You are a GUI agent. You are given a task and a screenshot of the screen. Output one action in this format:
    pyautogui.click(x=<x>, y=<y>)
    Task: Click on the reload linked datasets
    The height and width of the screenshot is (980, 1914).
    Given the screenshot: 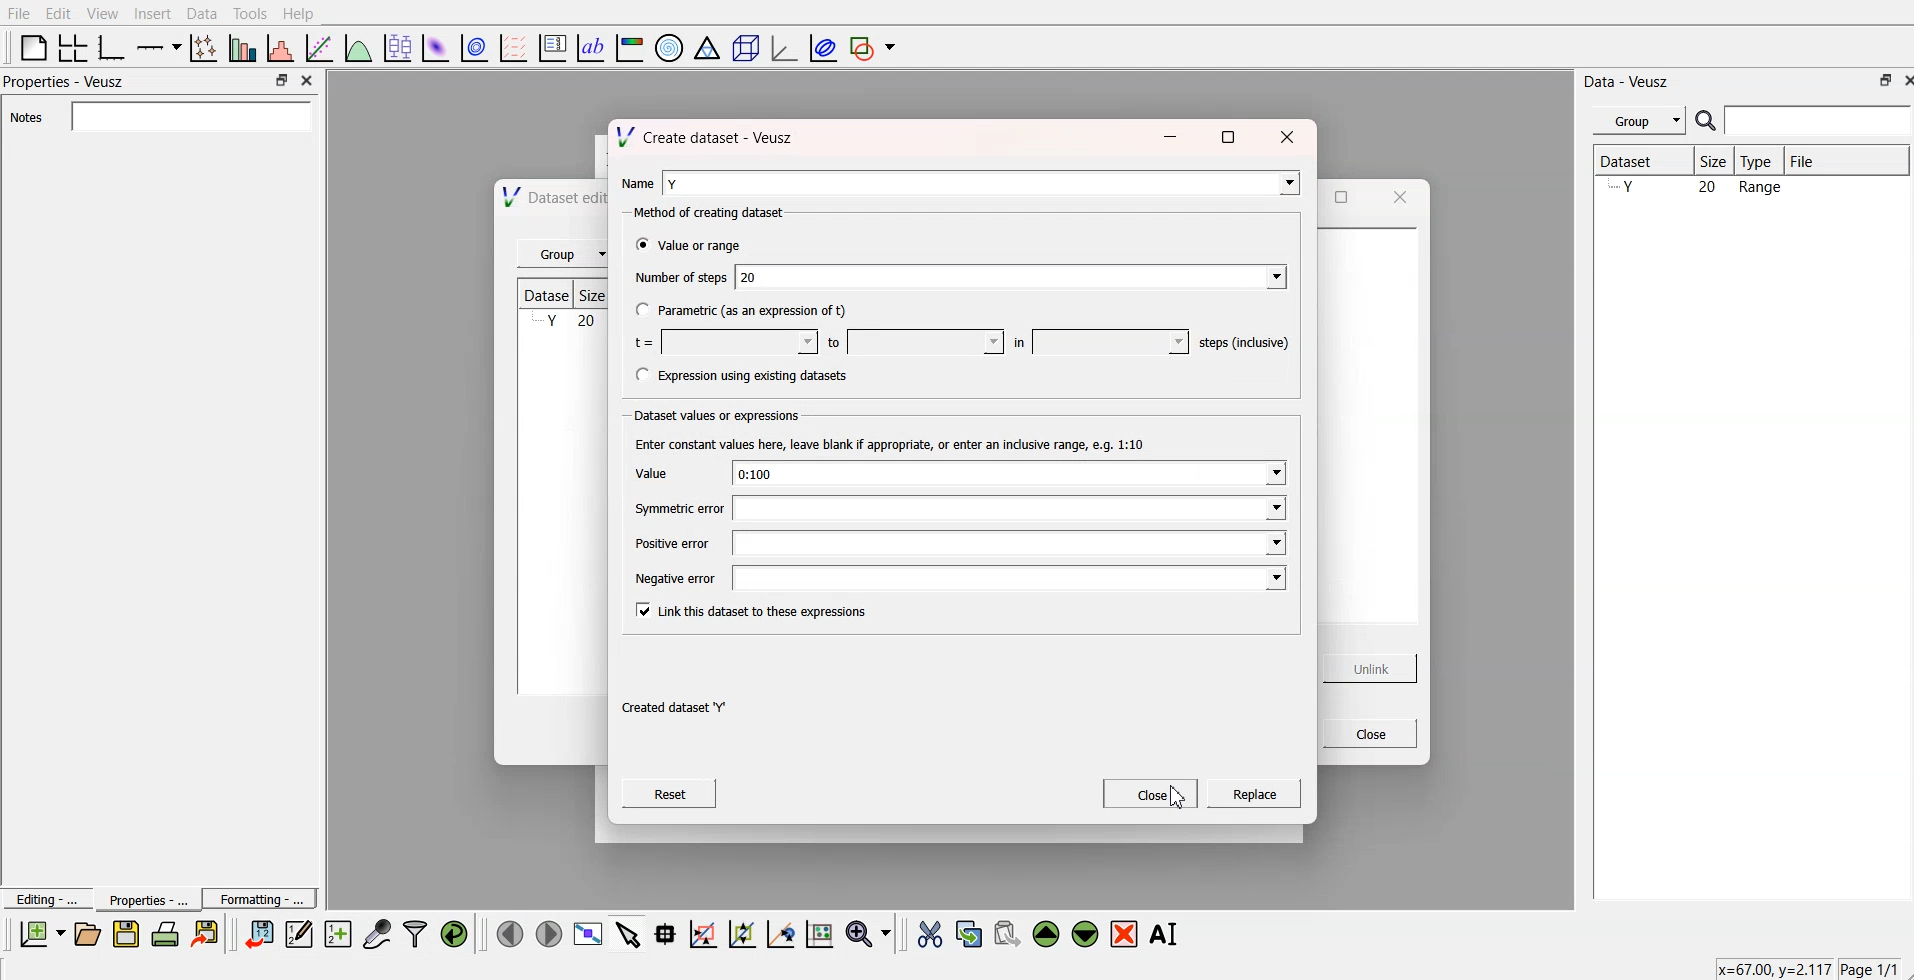 What is the action you would take?
    pyautogui.click(x=457, y=932)
    